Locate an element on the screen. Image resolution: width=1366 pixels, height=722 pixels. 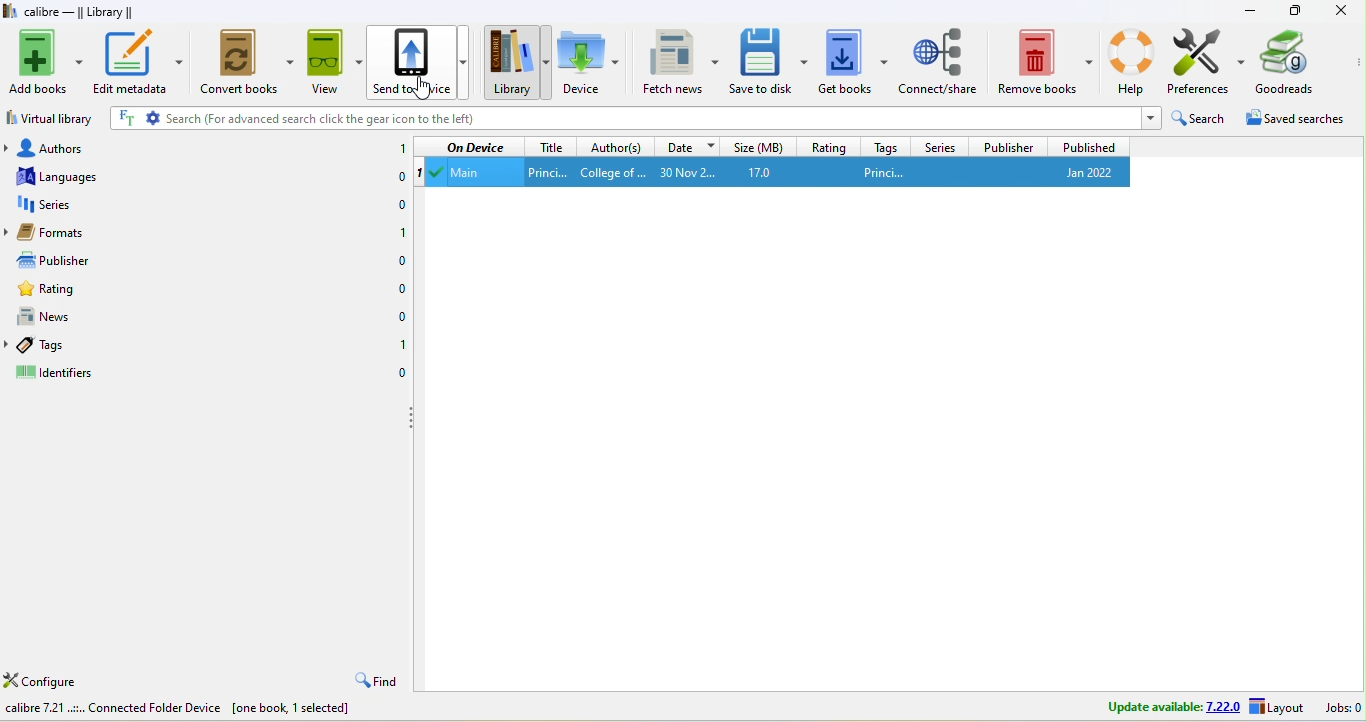
tags is located at coordinates (38, 347).